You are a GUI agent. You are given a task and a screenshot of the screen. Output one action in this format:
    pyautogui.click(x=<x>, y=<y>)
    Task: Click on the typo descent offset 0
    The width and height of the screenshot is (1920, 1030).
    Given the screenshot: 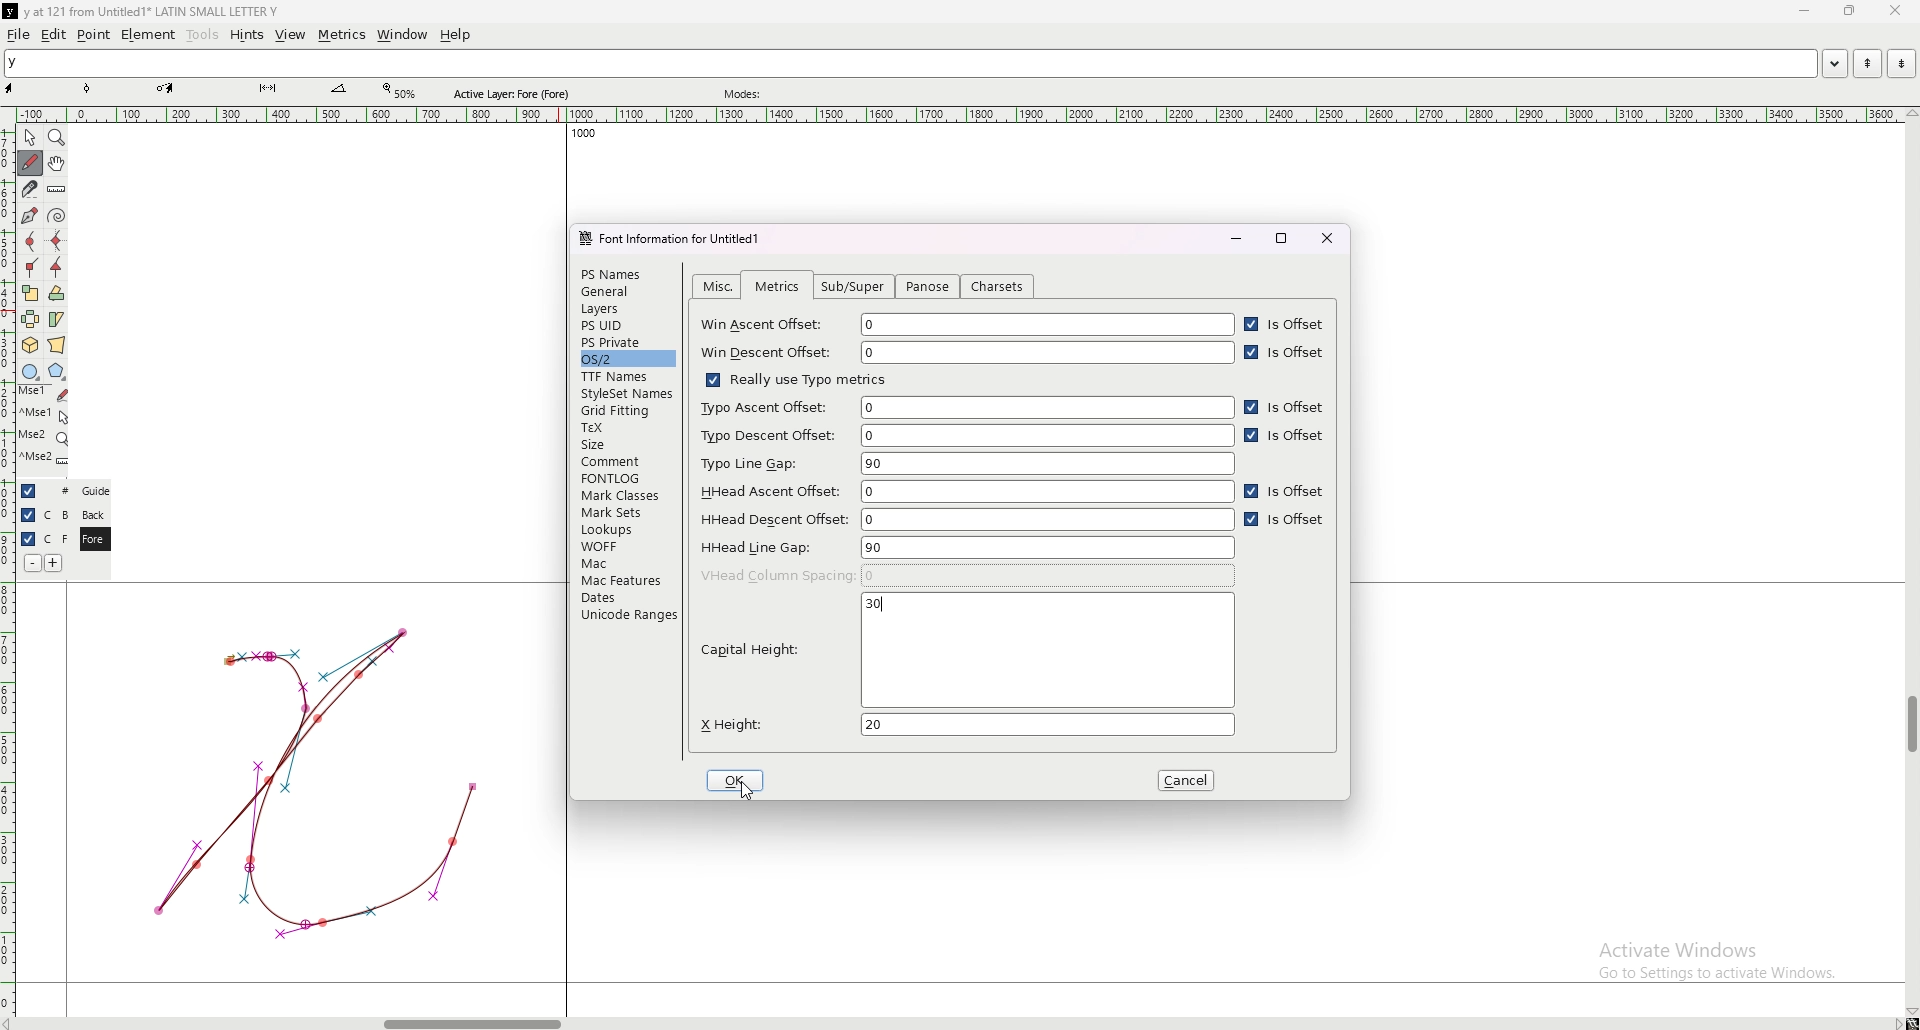 What is the action you would take?
    pyautogui.click(x=965, y=436)
    